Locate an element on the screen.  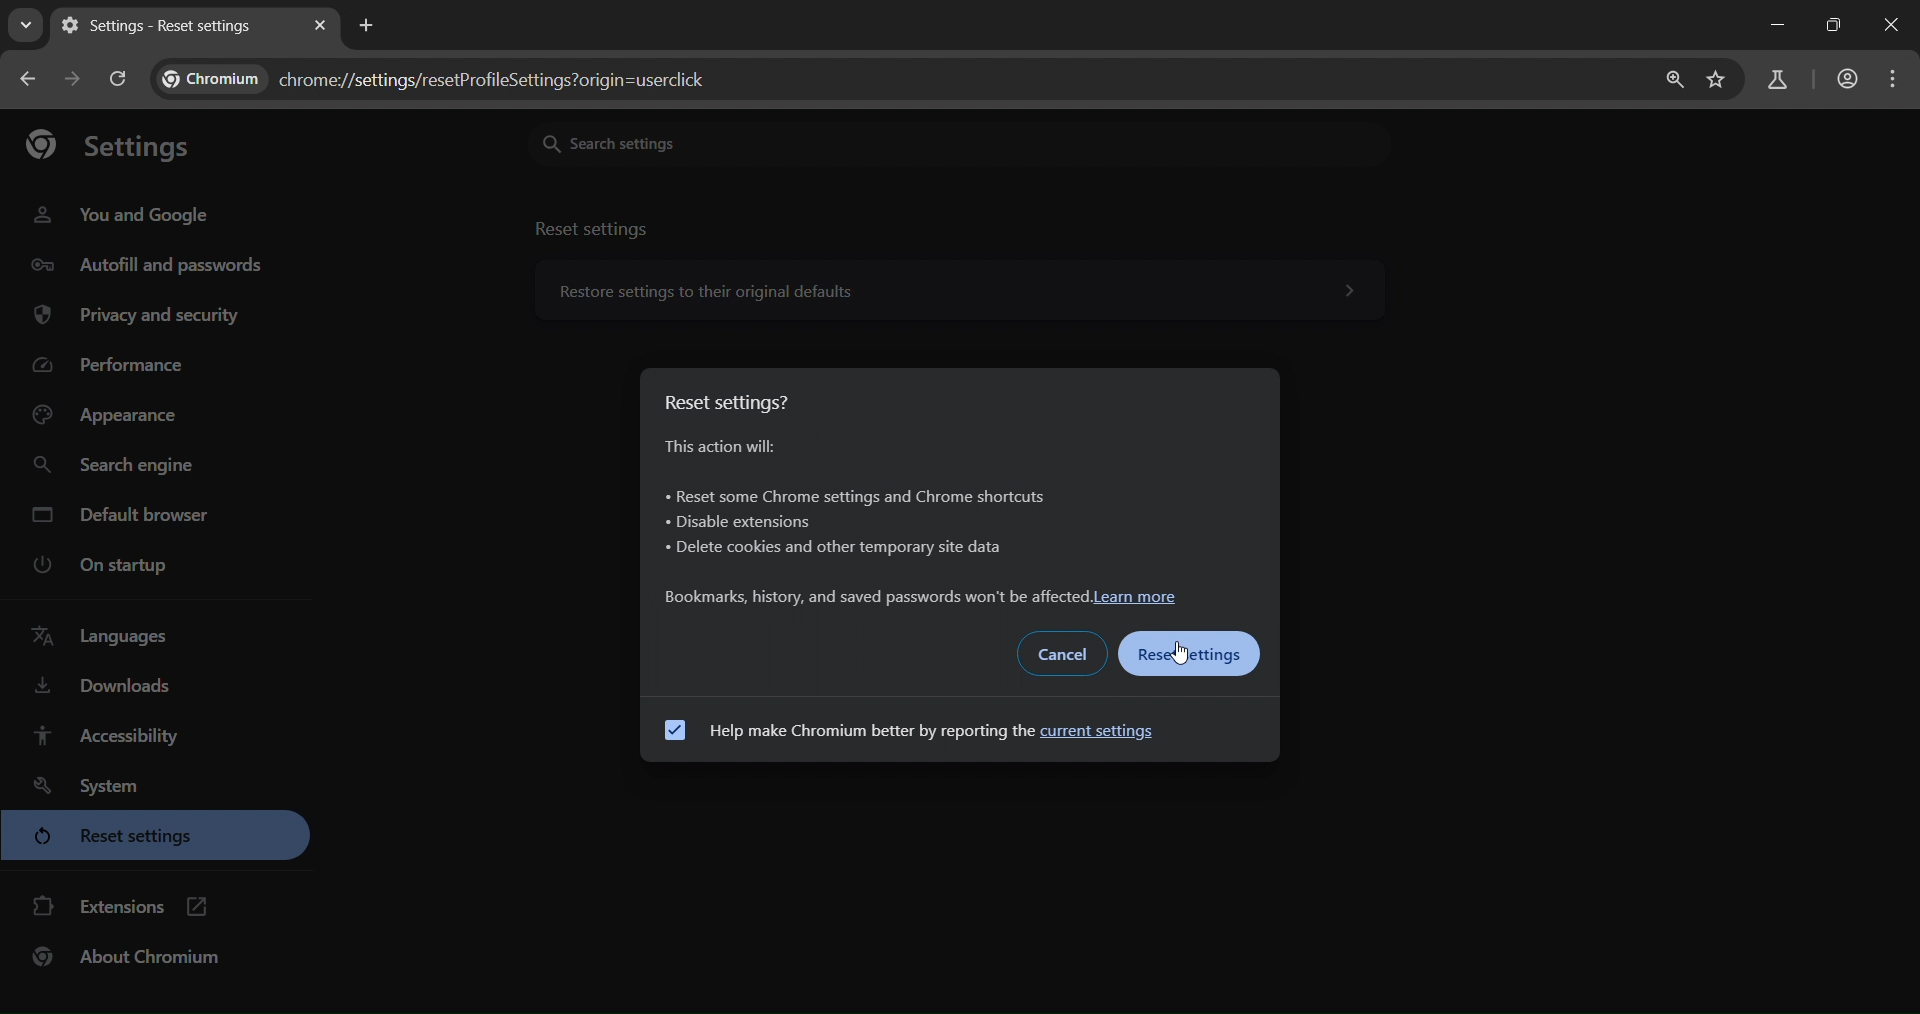
you and google is located at coordinates (127, 213).